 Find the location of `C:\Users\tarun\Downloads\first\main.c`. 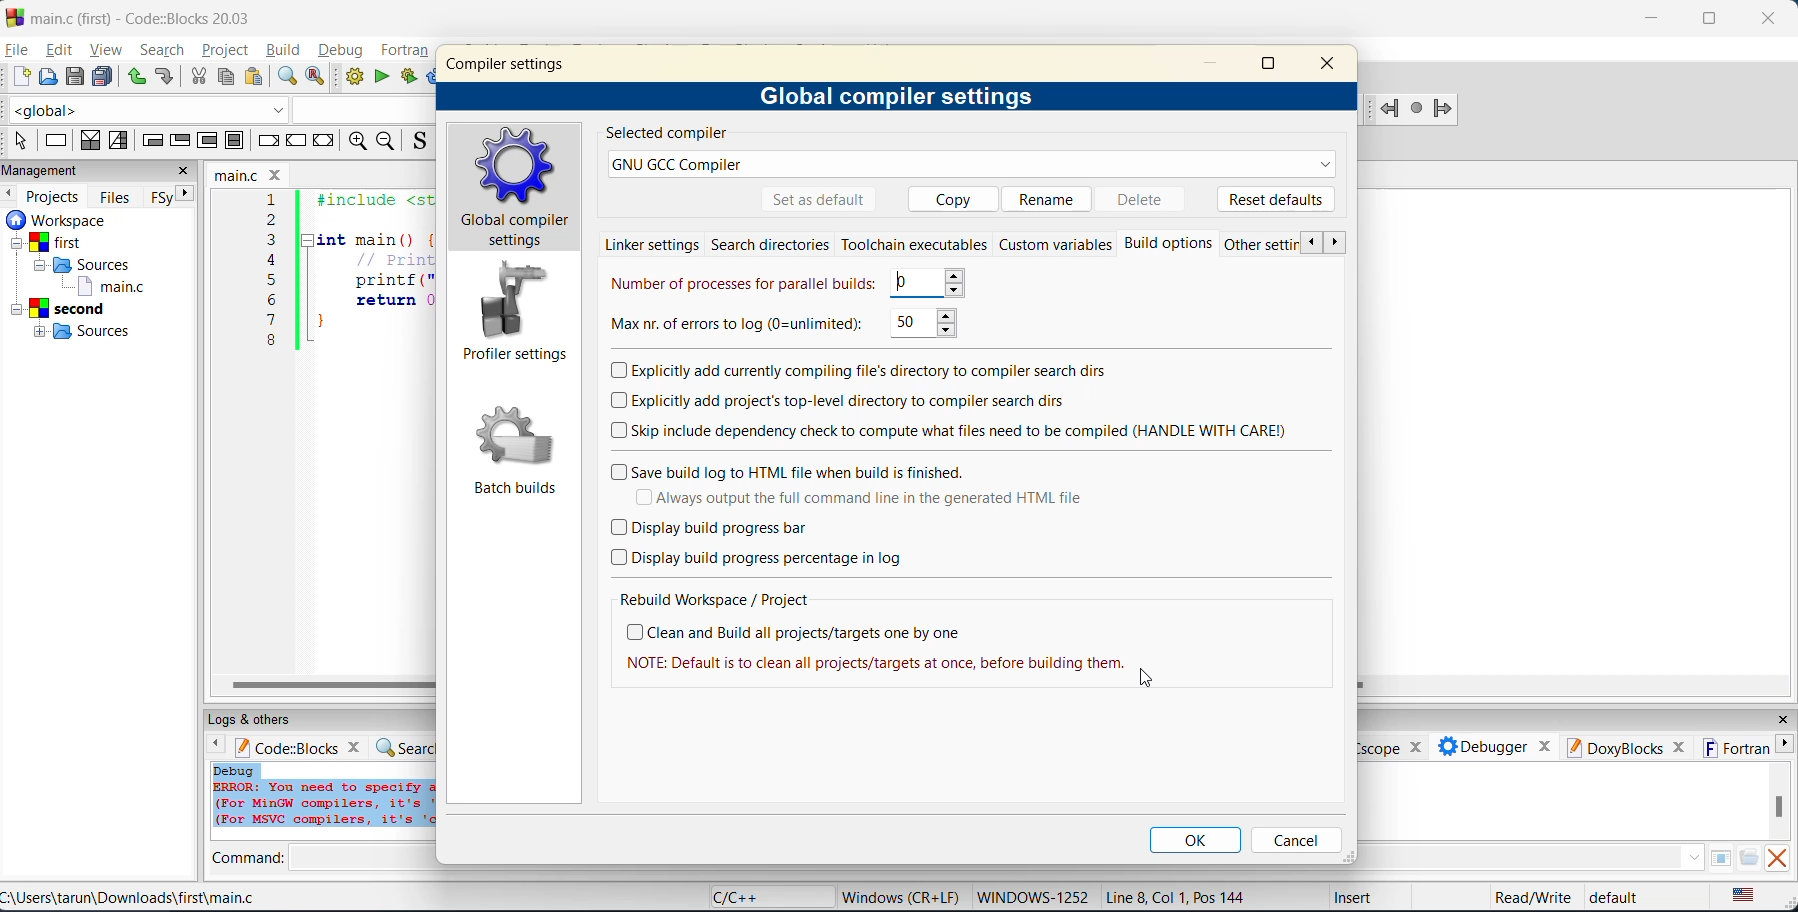

C:\Users\tarun\Downloads\first\main.c is located at coordinates (134, 897).